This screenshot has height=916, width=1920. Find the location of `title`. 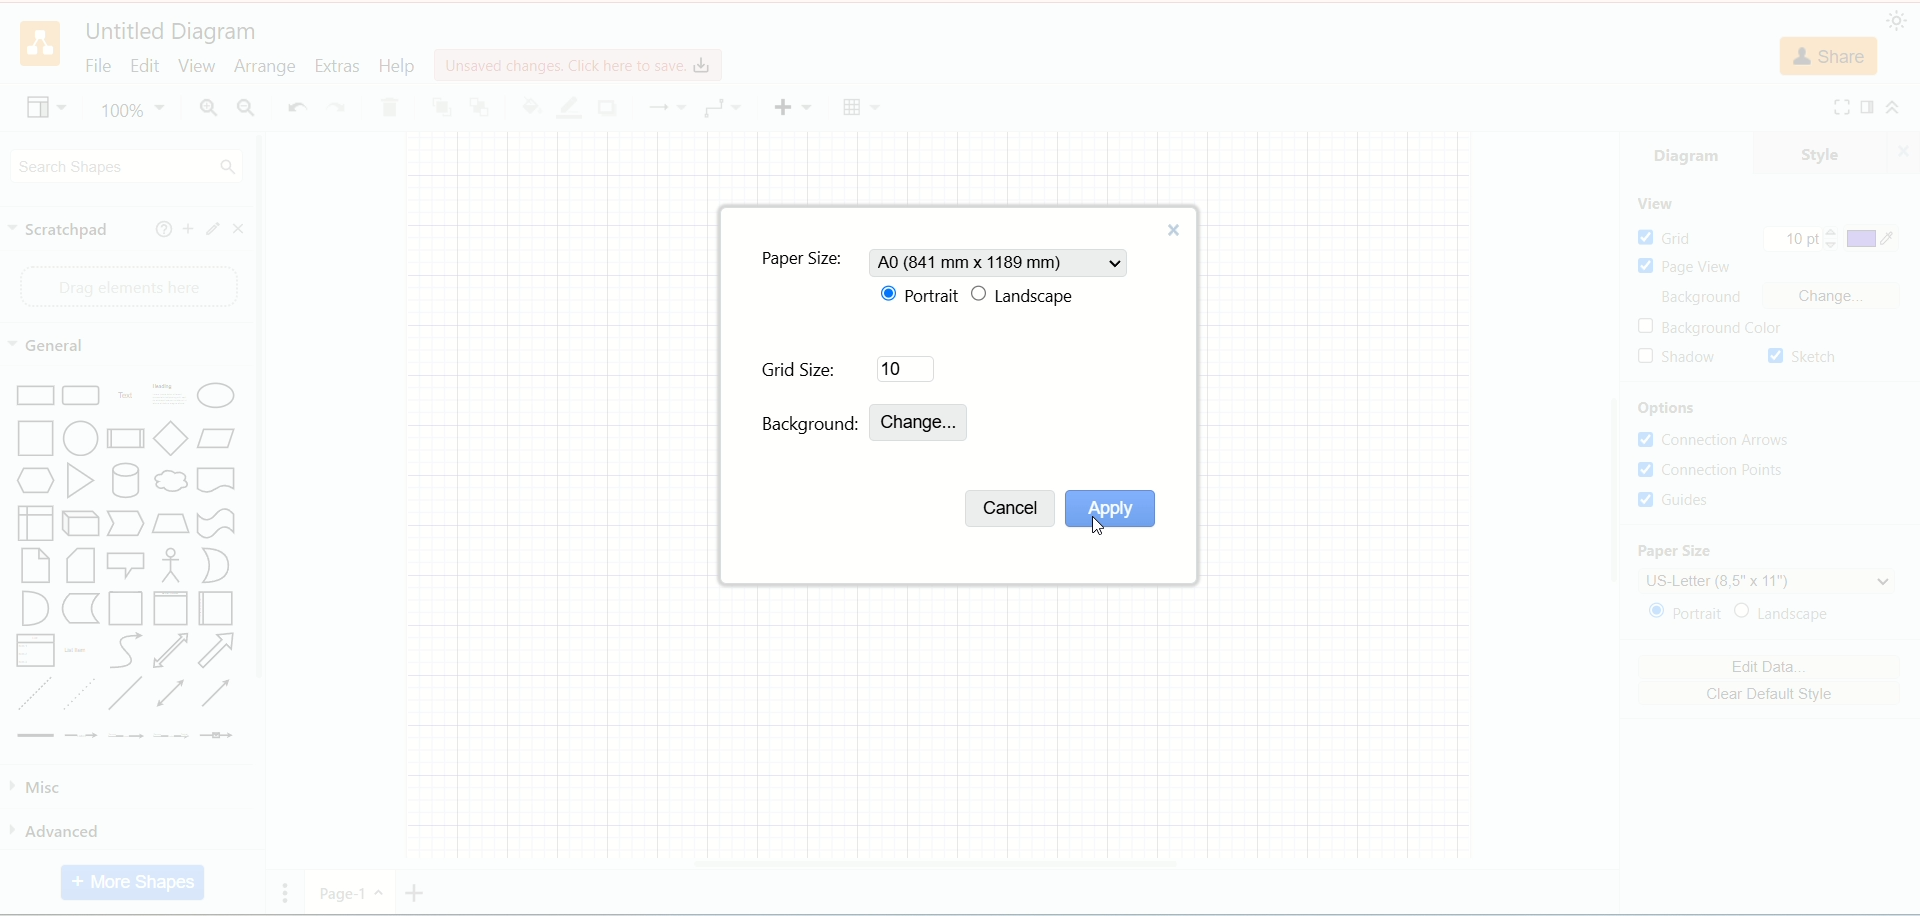

title is located at coordinates (168, 29).